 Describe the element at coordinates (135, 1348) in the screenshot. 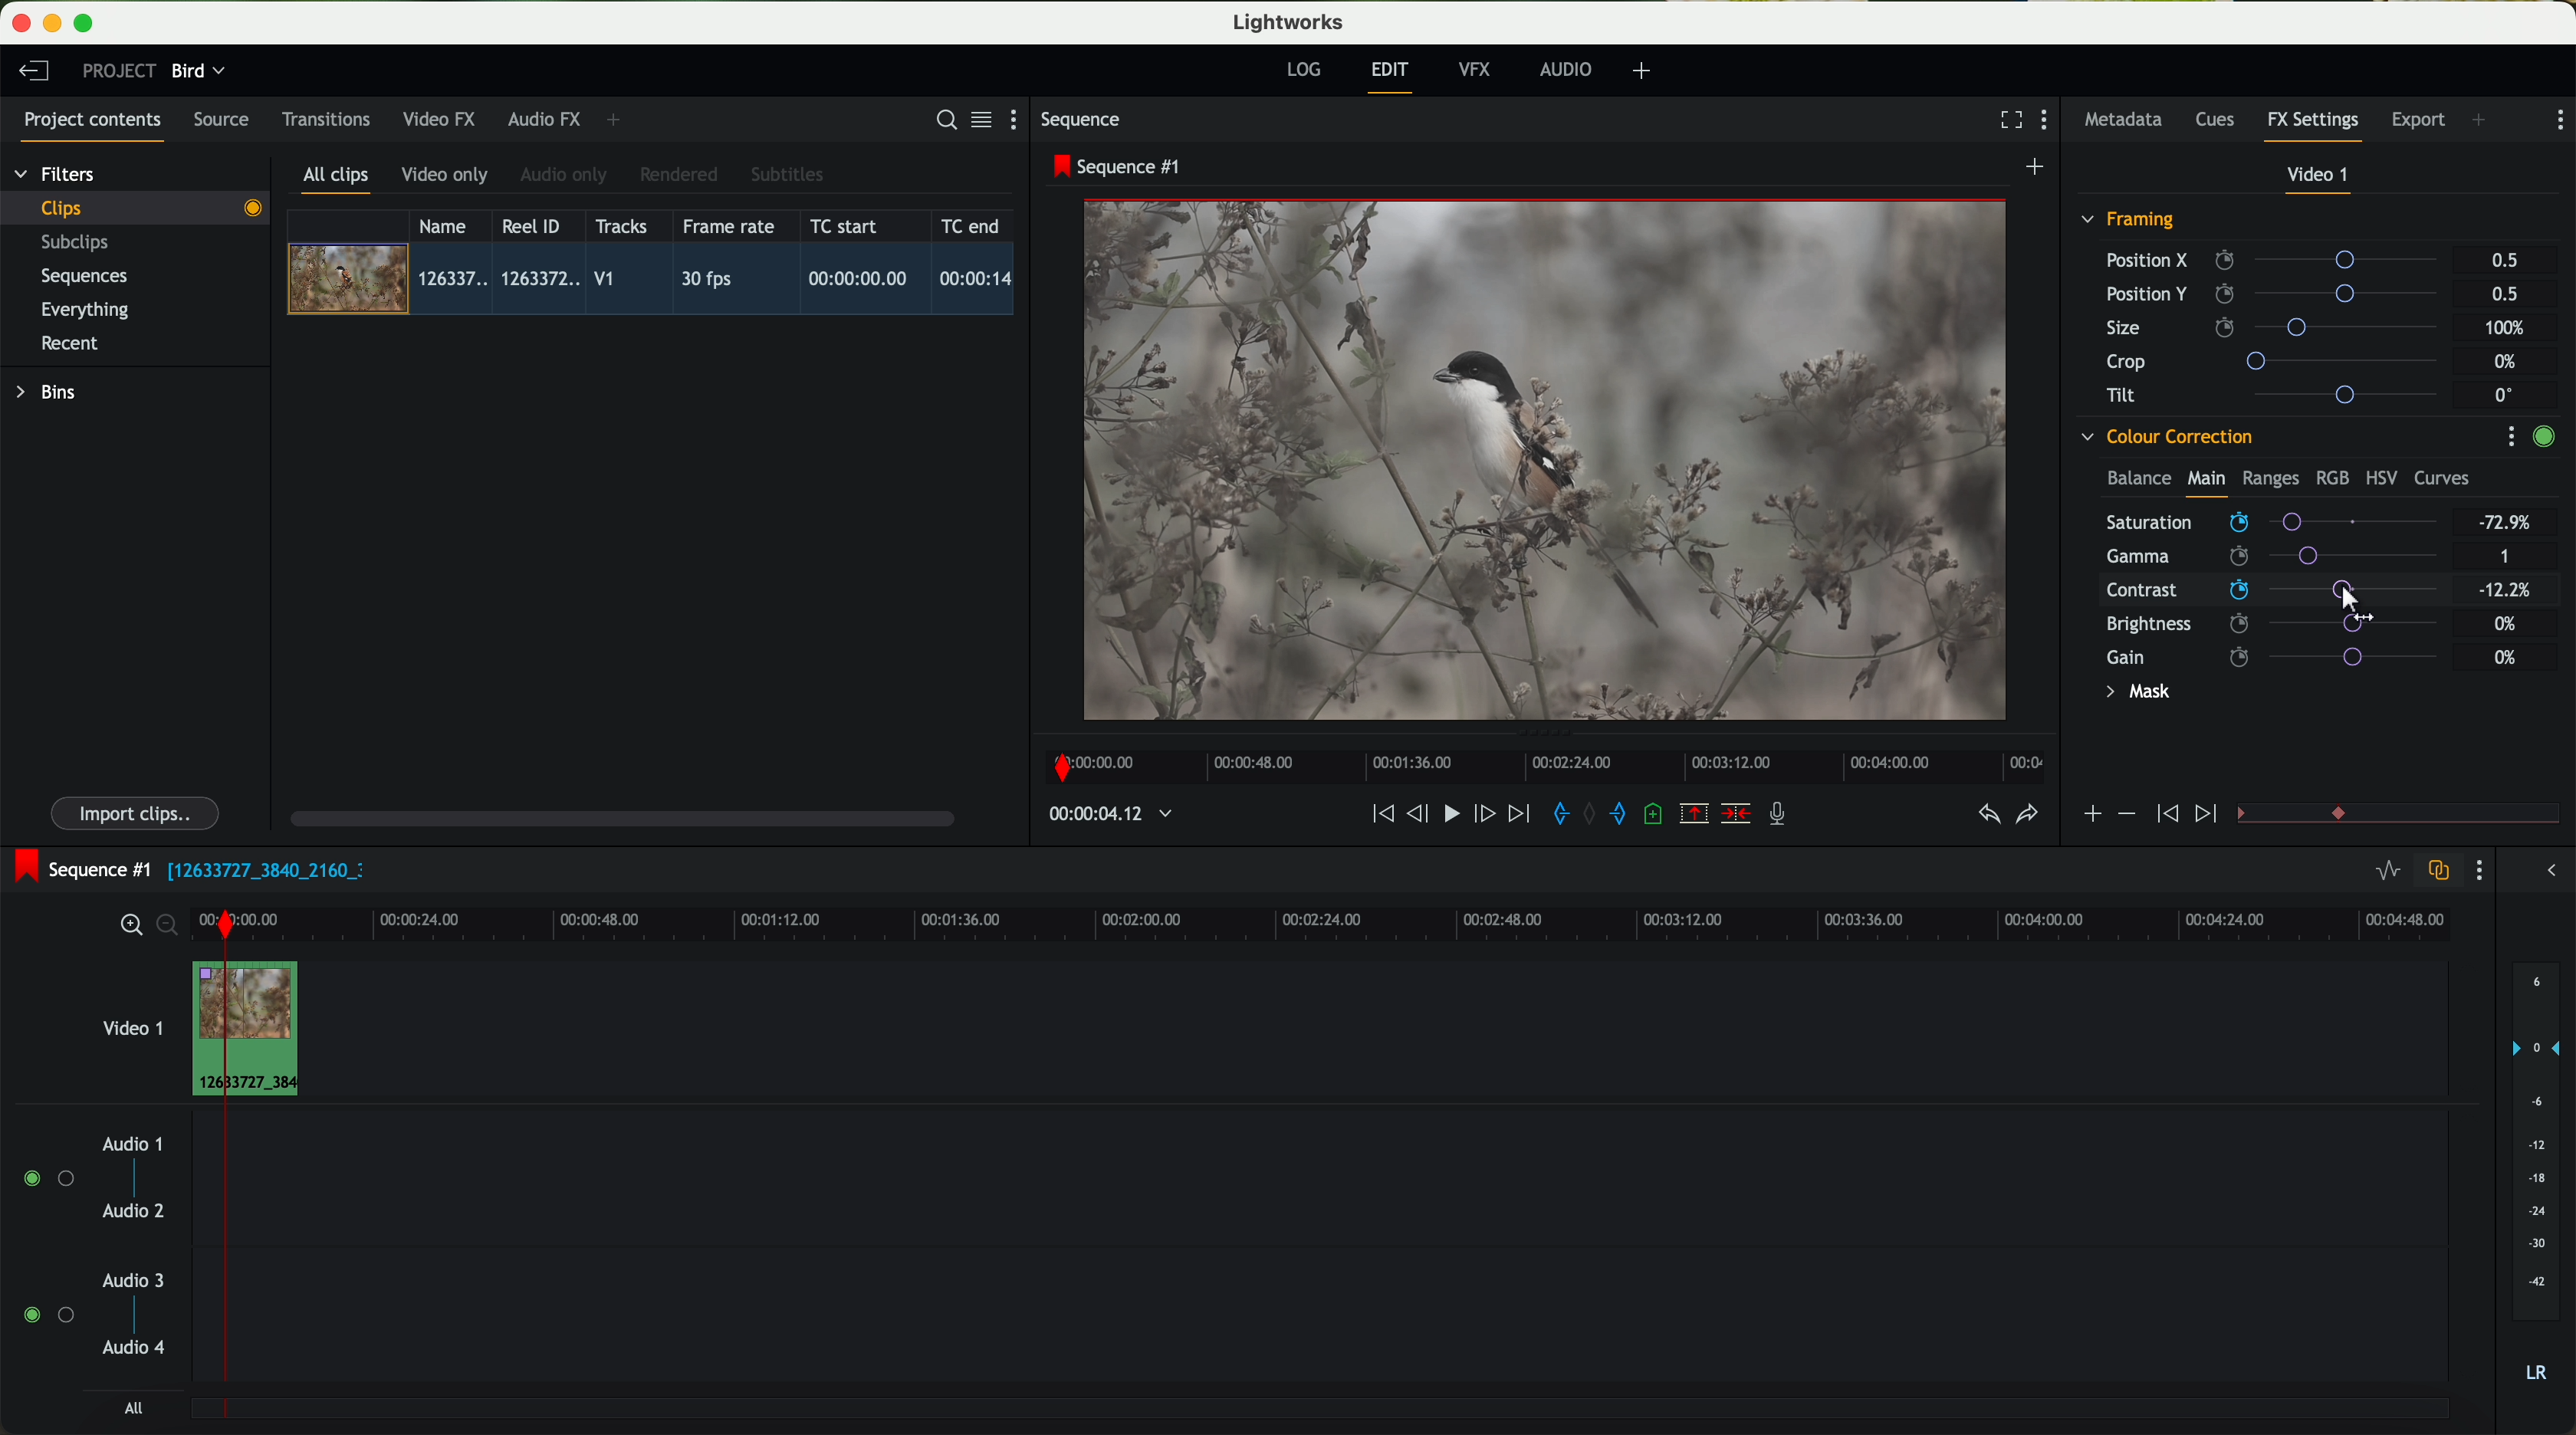

I see `audio 4` at that location.